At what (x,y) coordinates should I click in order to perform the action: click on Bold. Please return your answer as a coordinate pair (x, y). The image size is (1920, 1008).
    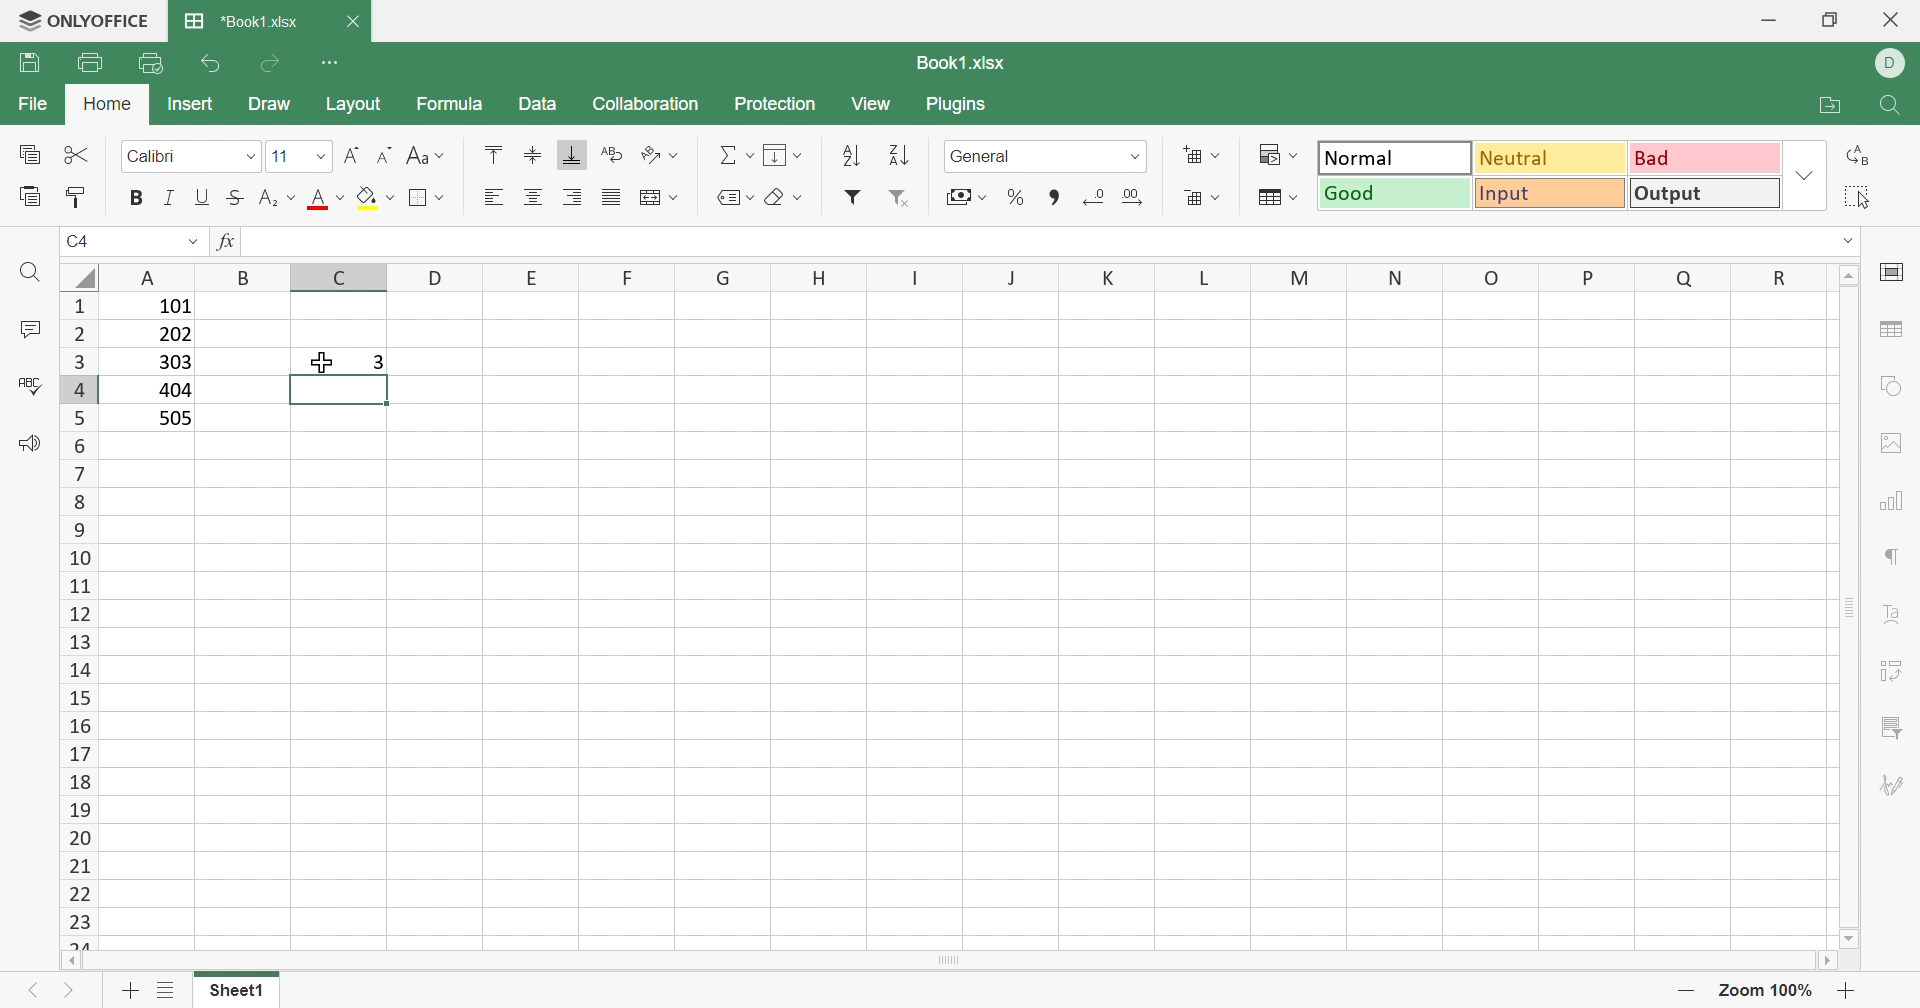
    Looking at the image, I should click on (135, 197).